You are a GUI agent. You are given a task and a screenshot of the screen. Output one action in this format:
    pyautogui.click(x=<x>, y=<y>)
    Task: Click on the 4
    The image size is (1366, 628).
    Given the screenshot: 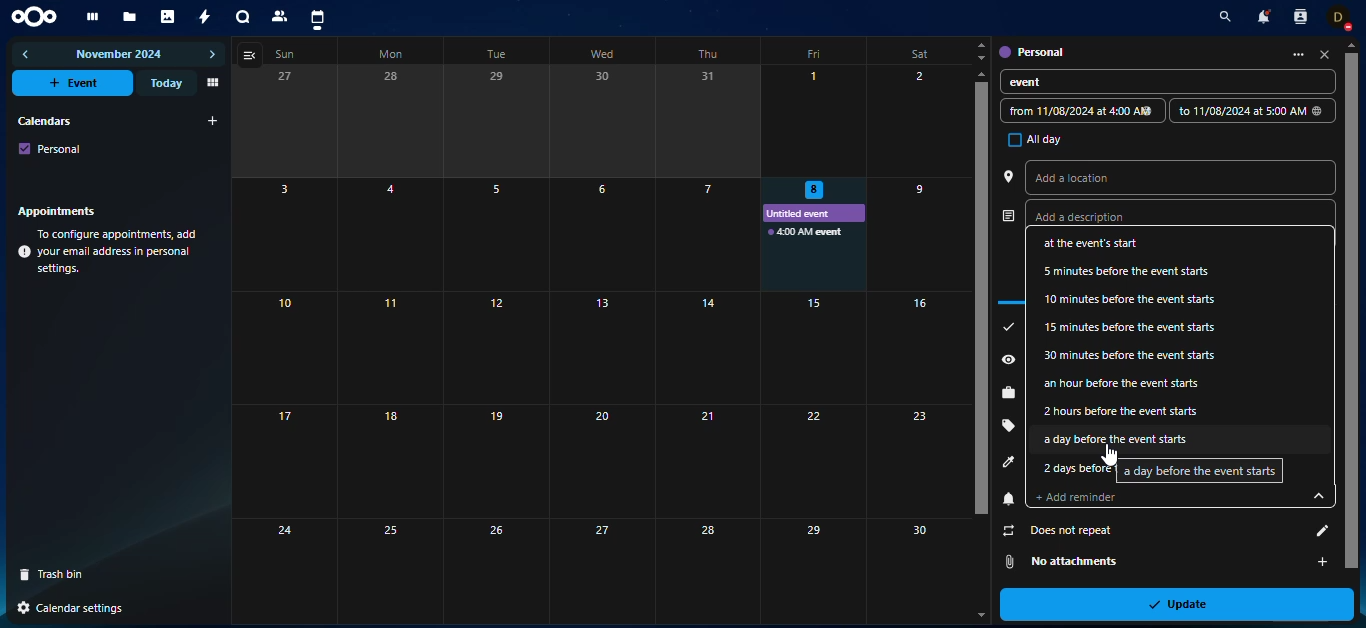 What is the action you would take?
    pyautogui.click(x=391, y=235)
    